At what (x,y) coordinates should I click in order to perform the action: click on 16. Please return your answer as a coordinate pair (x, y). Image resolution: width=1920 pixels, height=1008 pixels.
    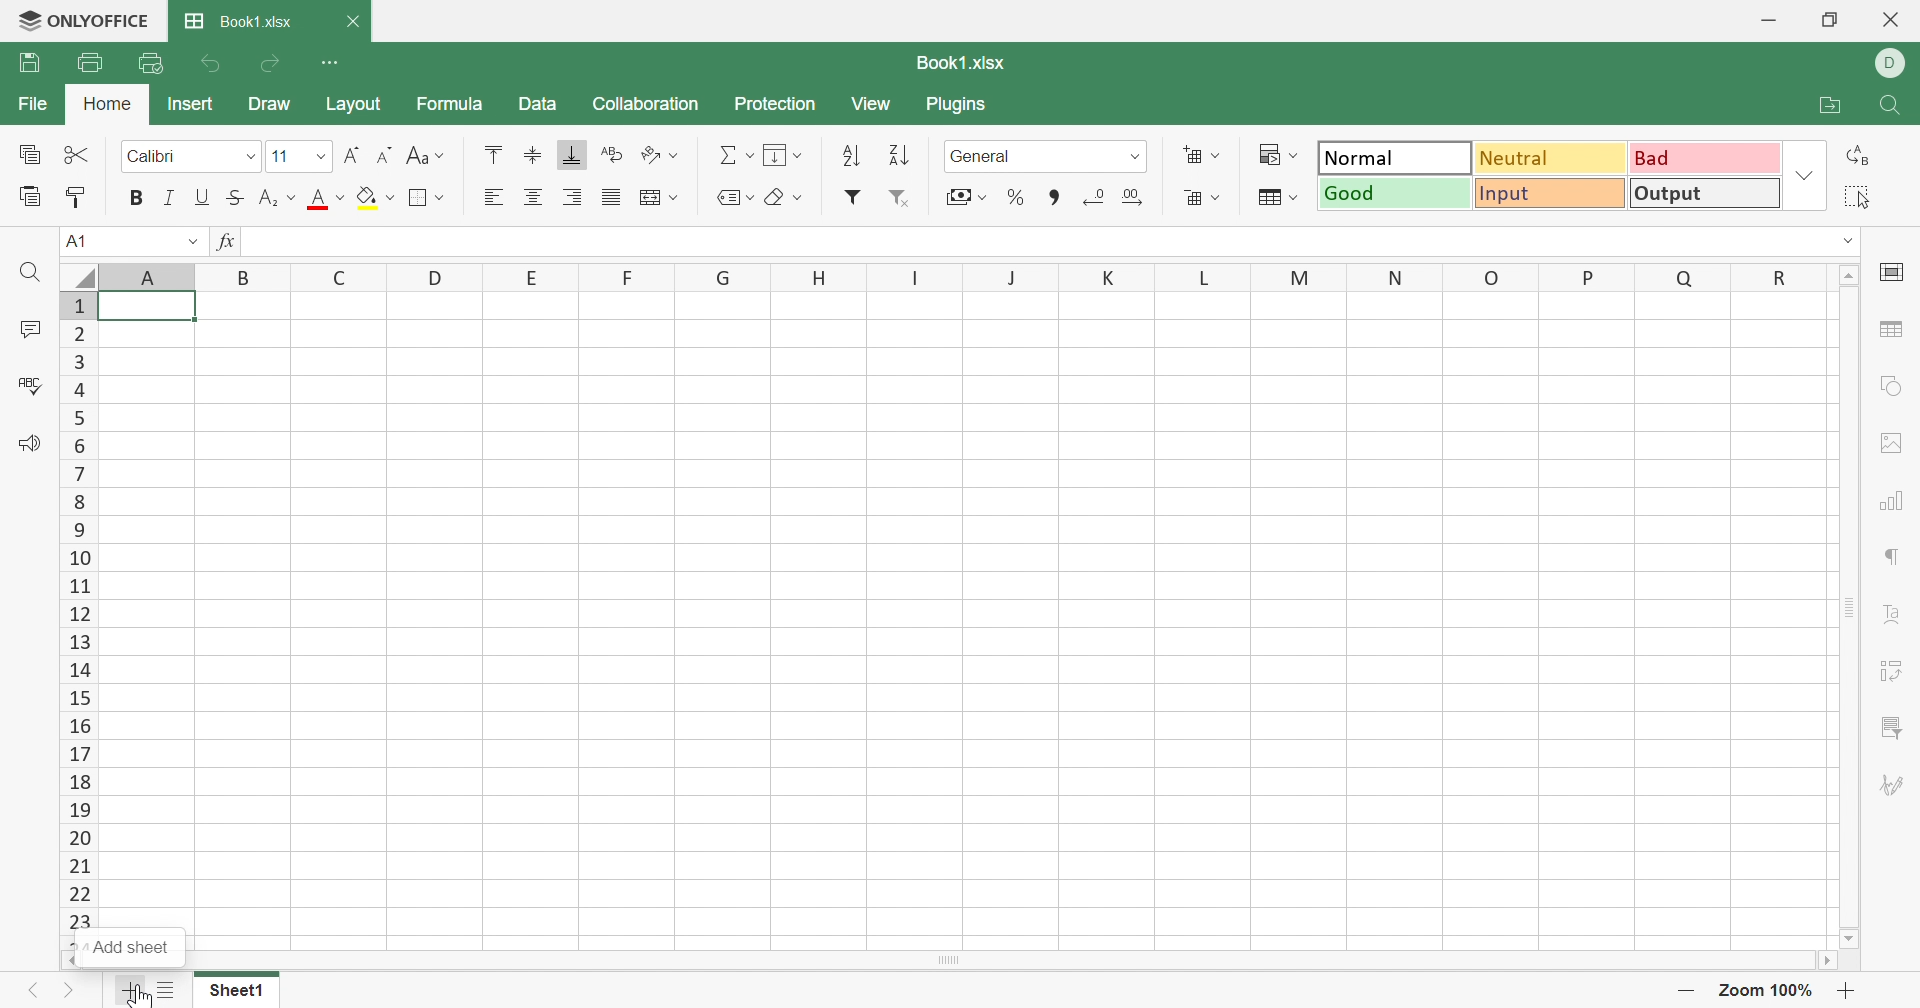
    Looking at the image, I should click on (83, 729).